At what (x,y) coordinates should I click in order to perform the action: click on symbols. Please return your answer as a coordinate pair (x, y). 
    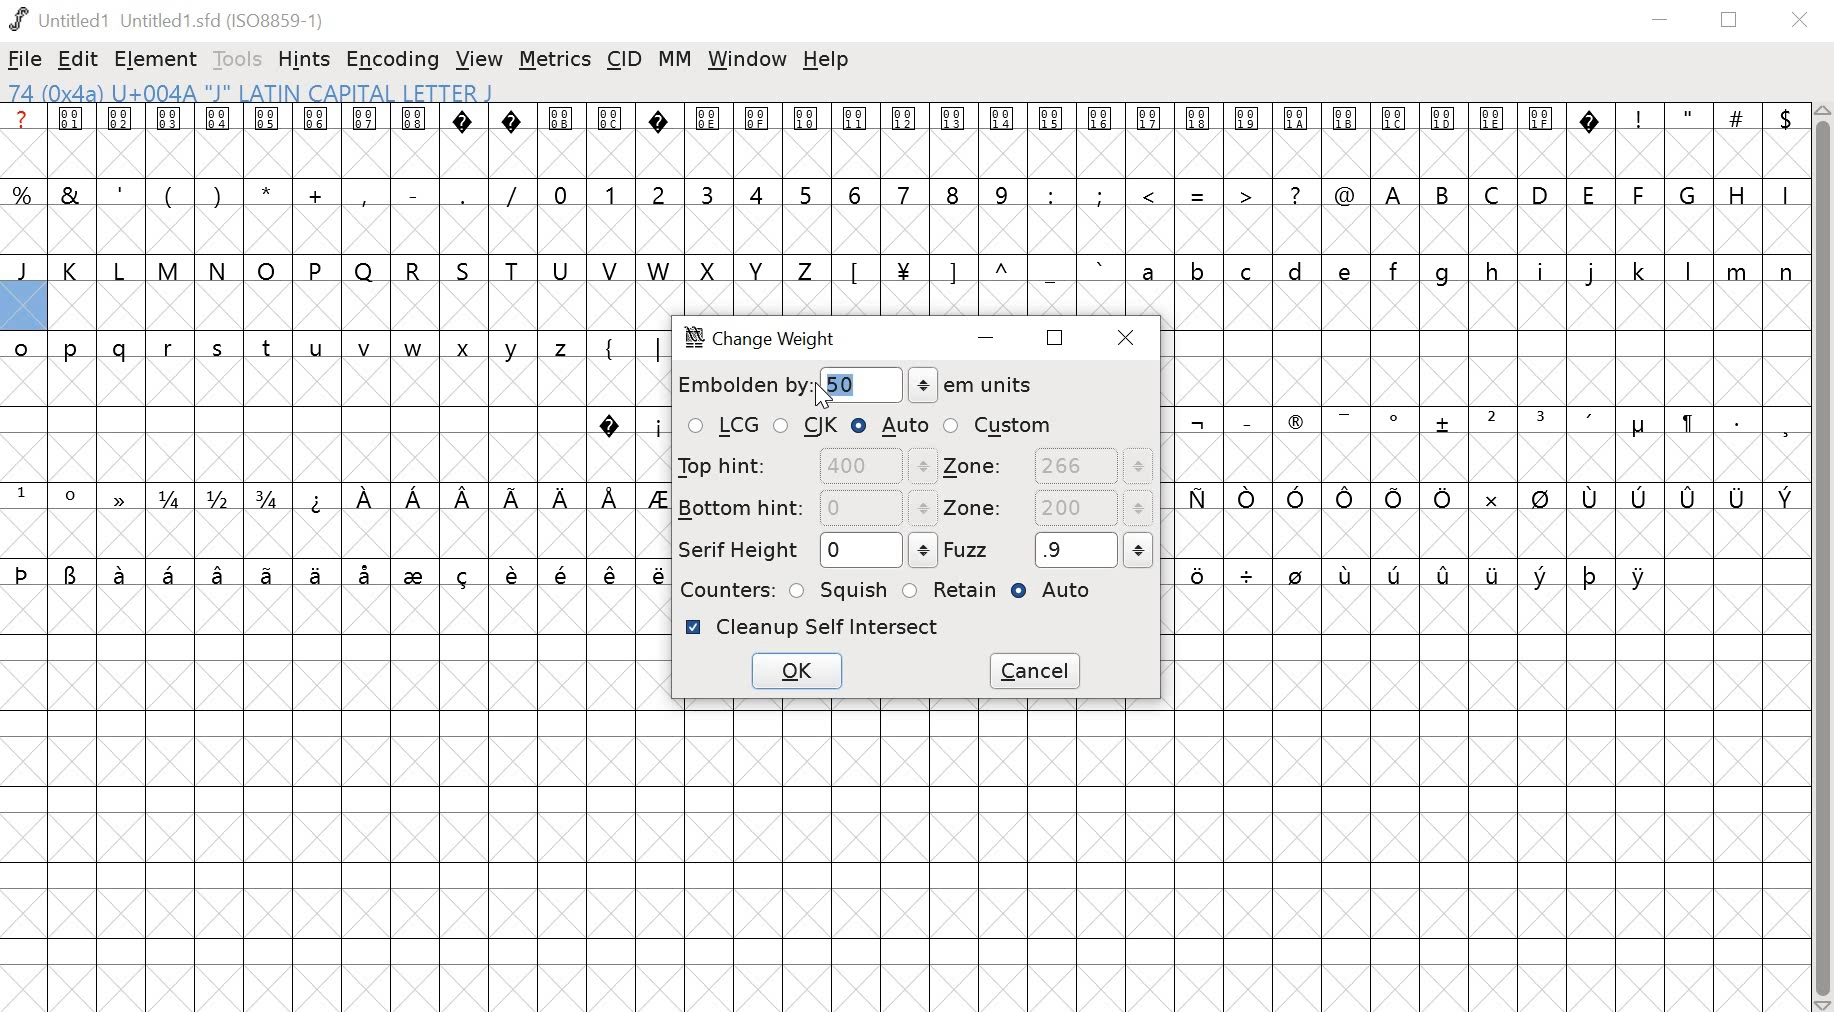
    Looking at the image, I should click on (1420, 578).